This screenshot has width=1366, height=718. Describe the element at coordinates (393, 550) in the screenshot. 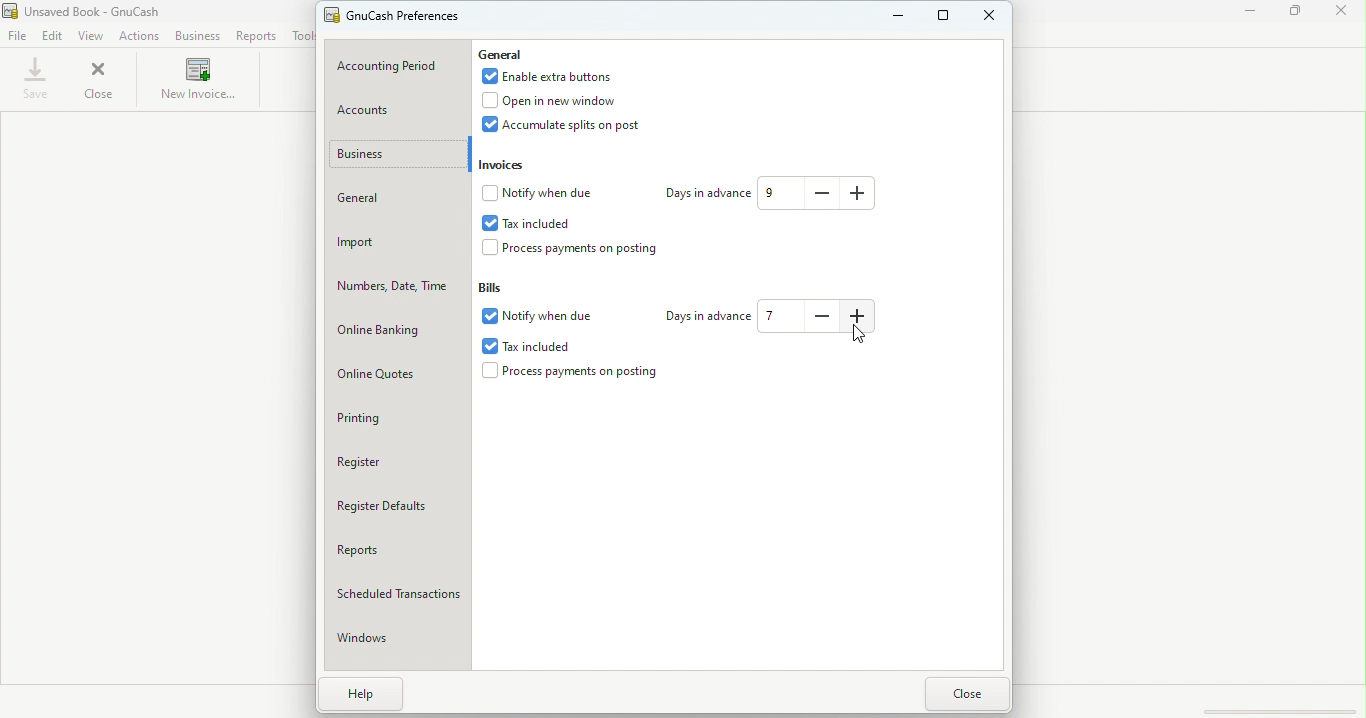

I see `Reports` at that location.